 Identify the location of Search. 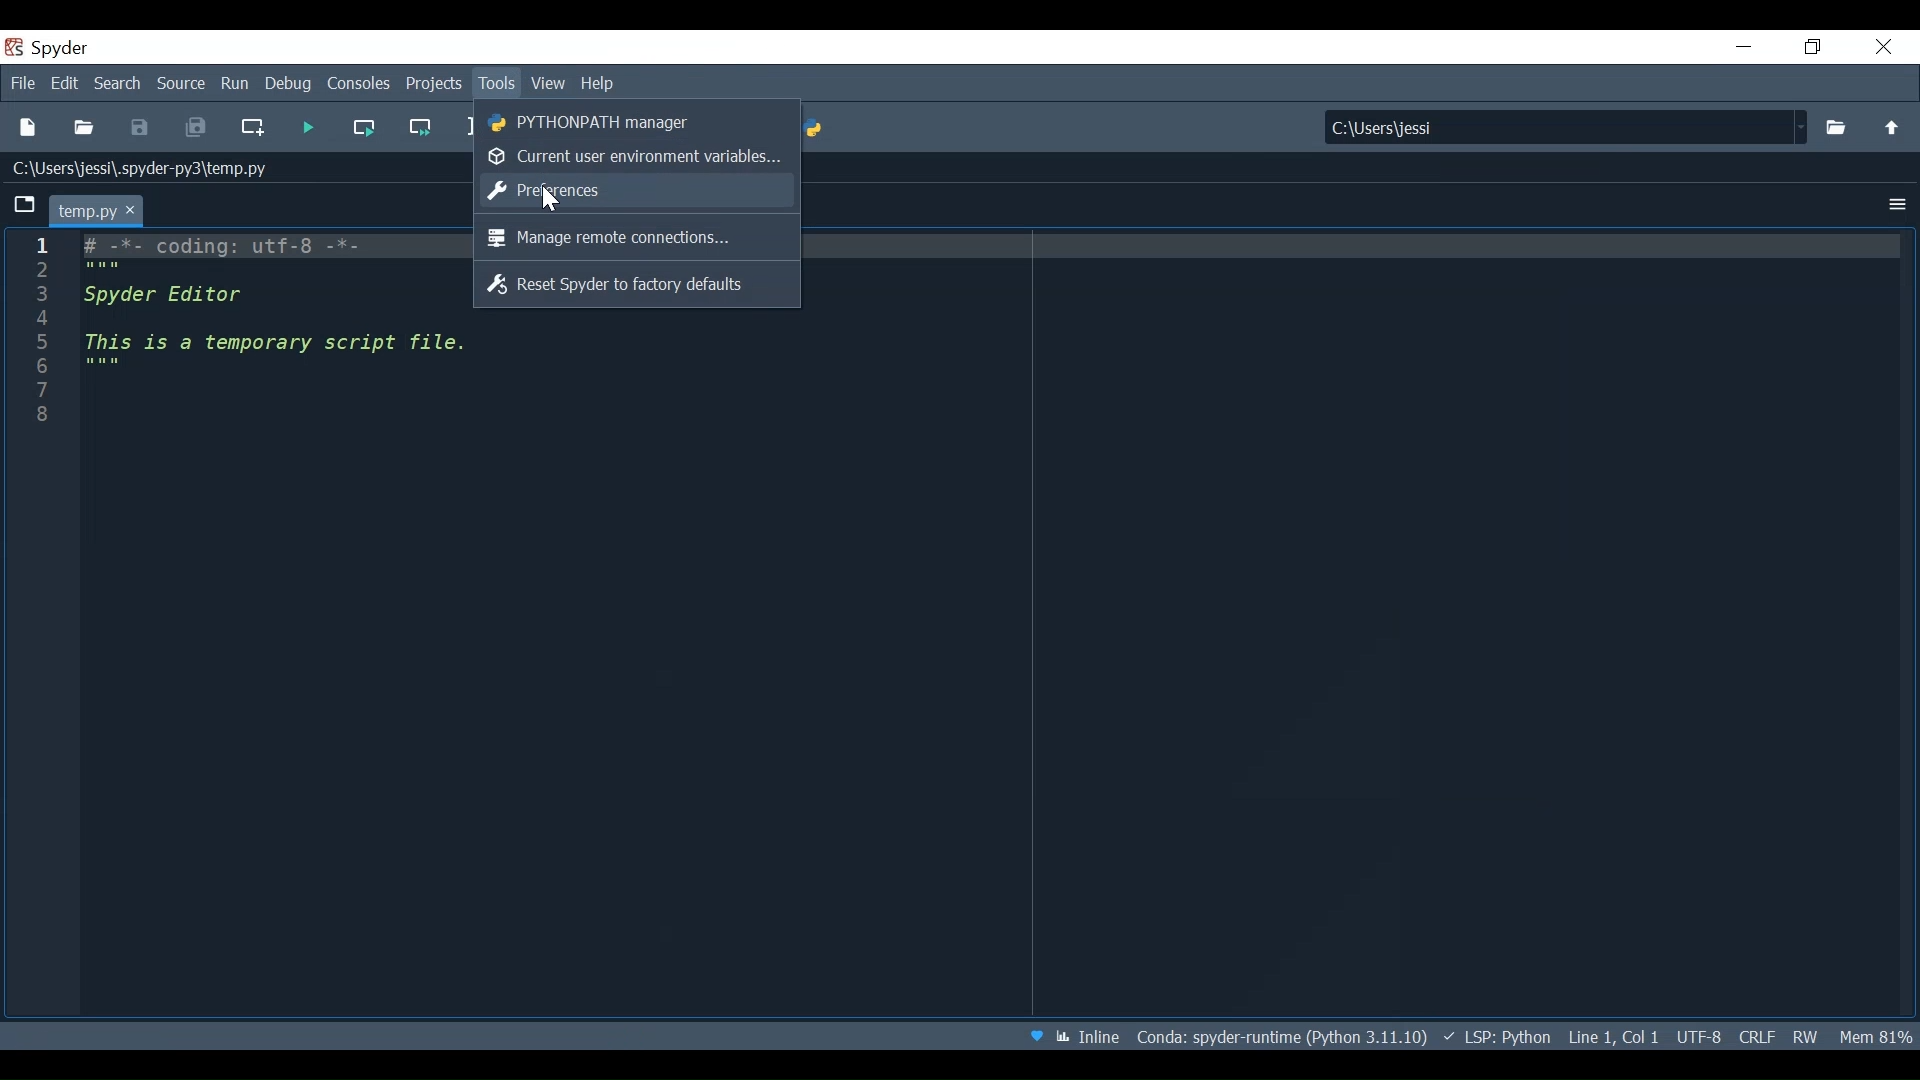
(119, 84).